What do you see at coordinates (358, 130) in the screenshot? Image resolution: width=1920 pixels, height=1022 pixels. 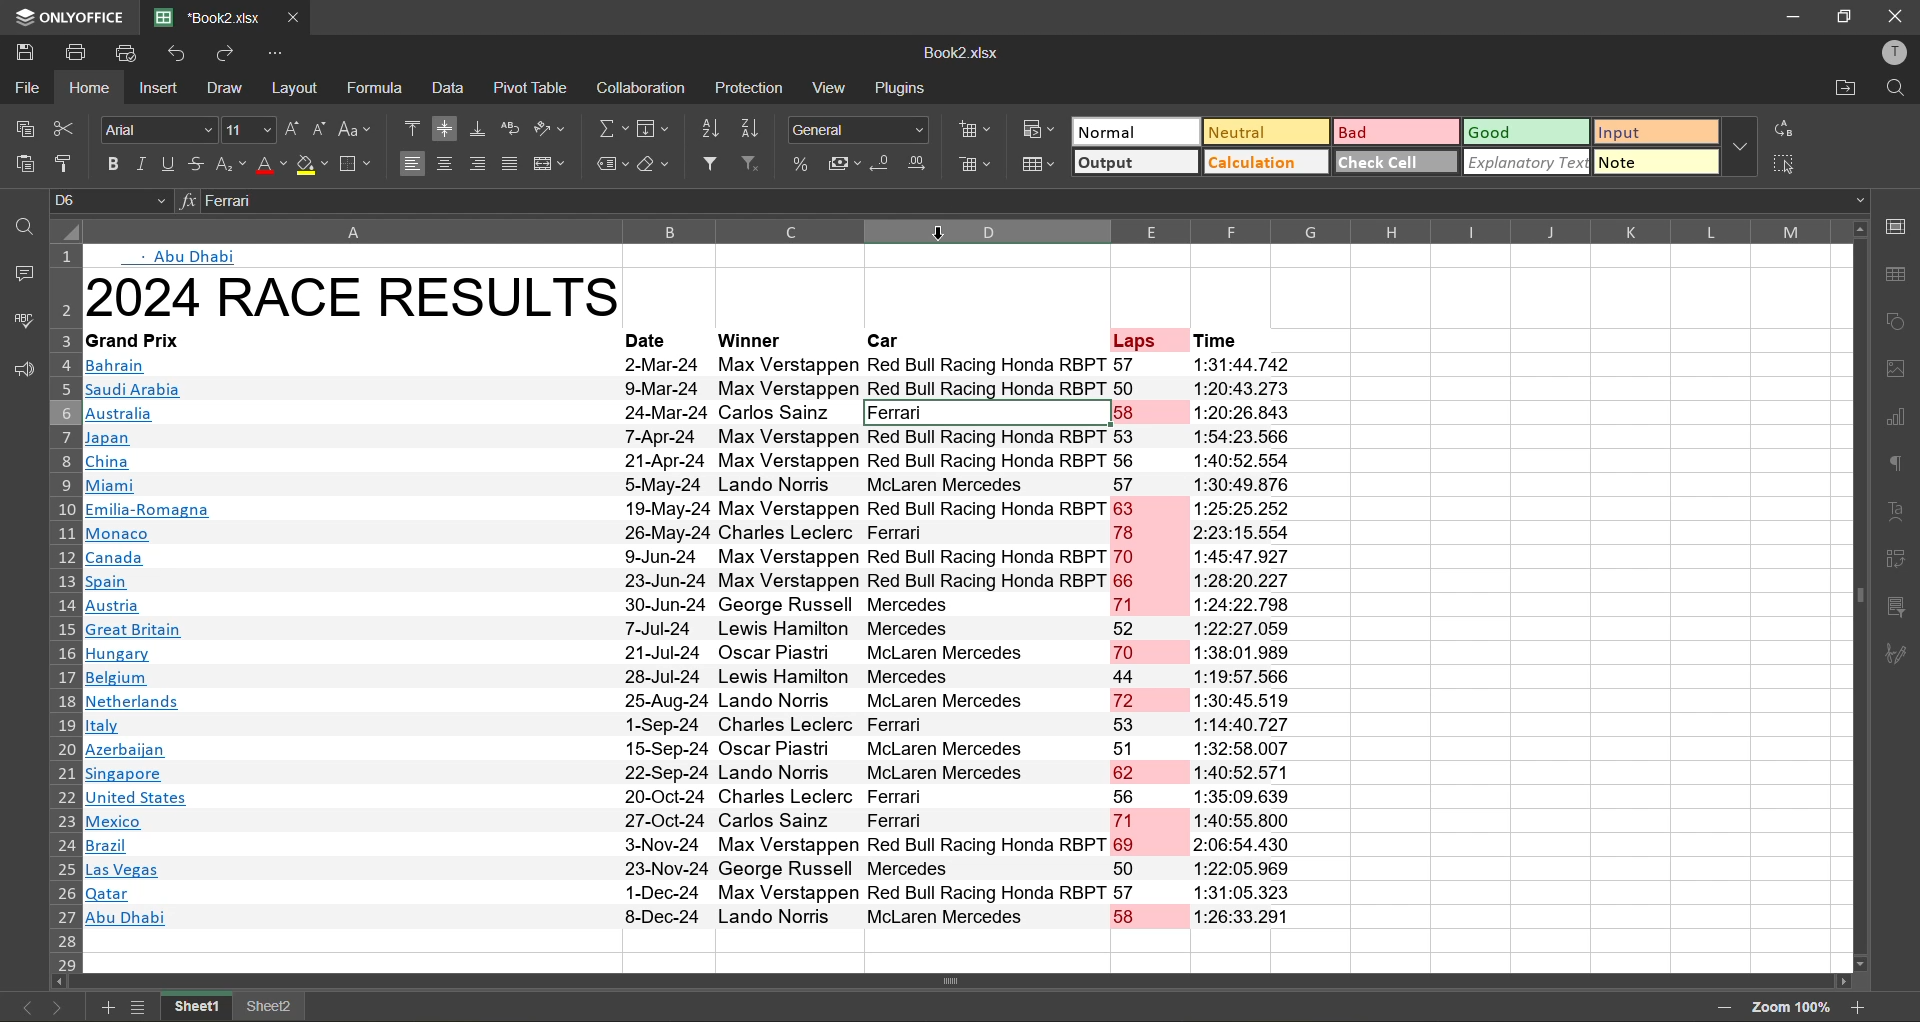 I see `change case` at bounding box center [358, 130].